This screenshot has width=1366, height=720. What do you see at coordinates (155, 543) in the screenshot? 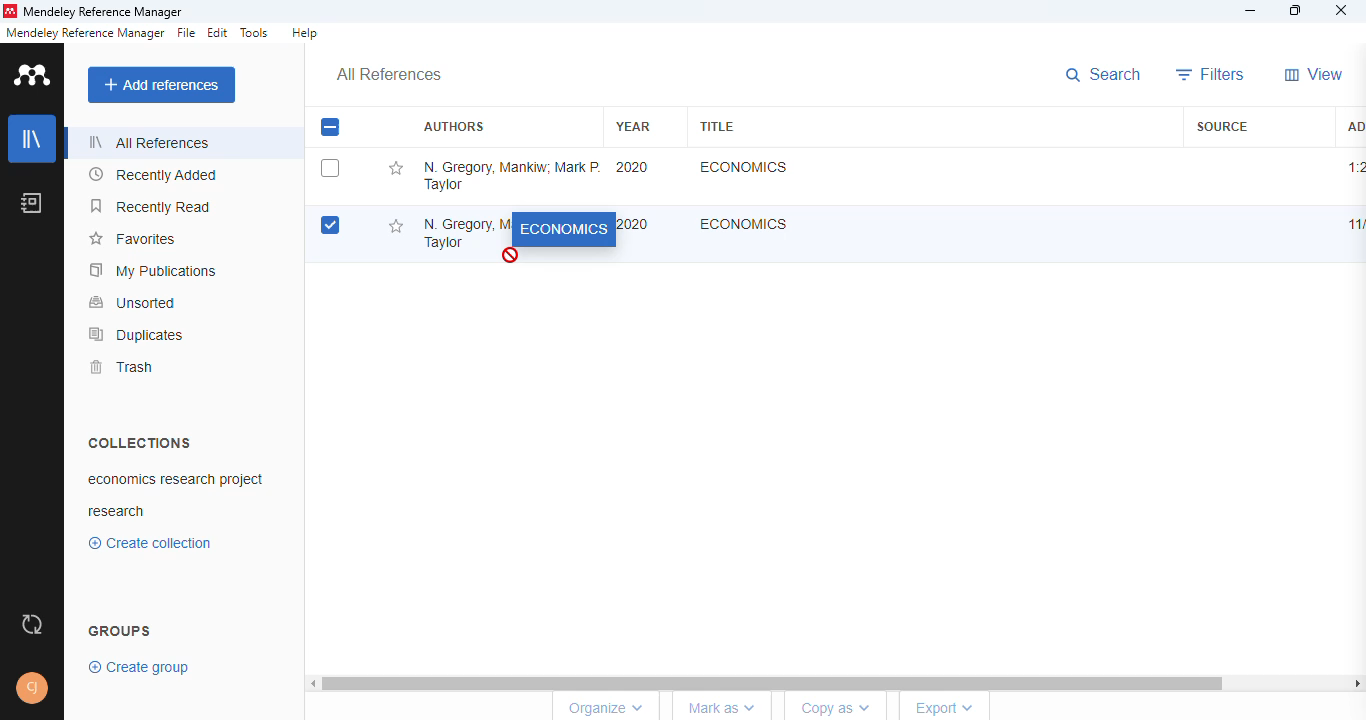
I see `create collection` at bounding box center [155, 543].